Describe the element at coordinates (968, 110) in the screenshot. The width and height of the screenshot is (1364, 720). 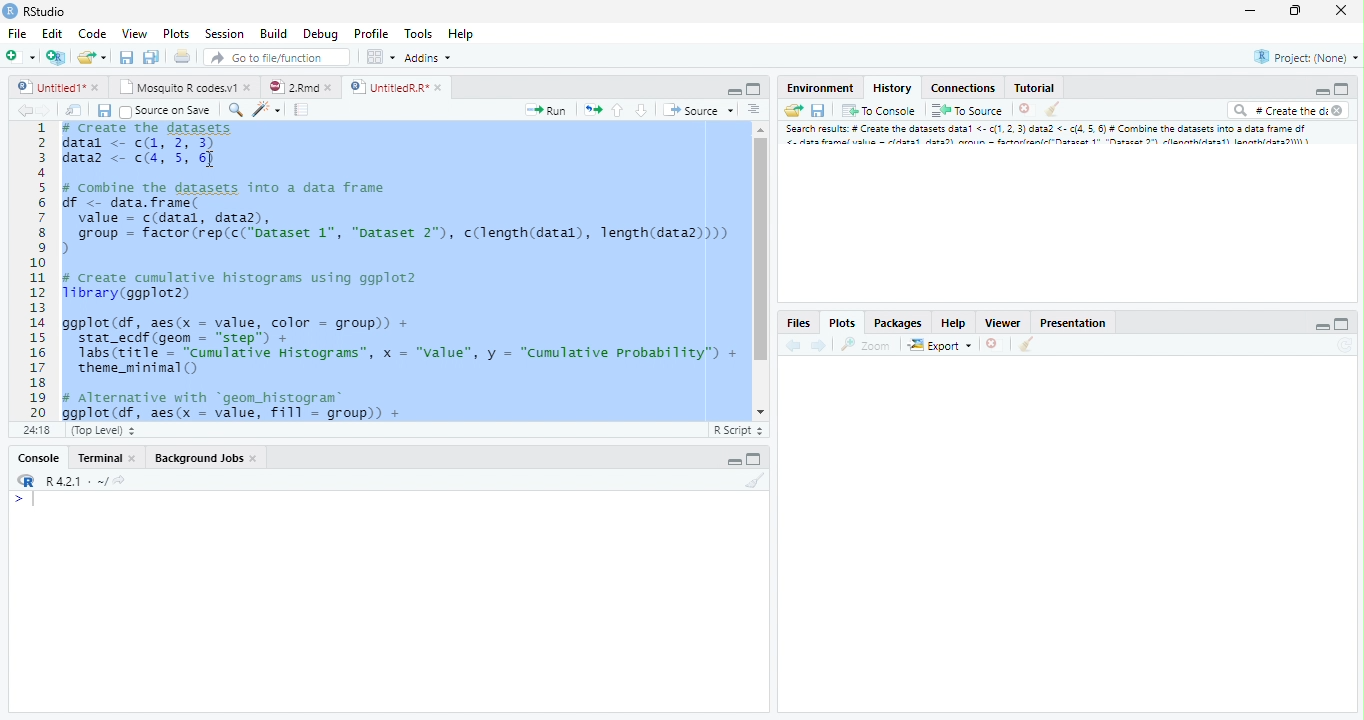
I see `To Source` at that location.